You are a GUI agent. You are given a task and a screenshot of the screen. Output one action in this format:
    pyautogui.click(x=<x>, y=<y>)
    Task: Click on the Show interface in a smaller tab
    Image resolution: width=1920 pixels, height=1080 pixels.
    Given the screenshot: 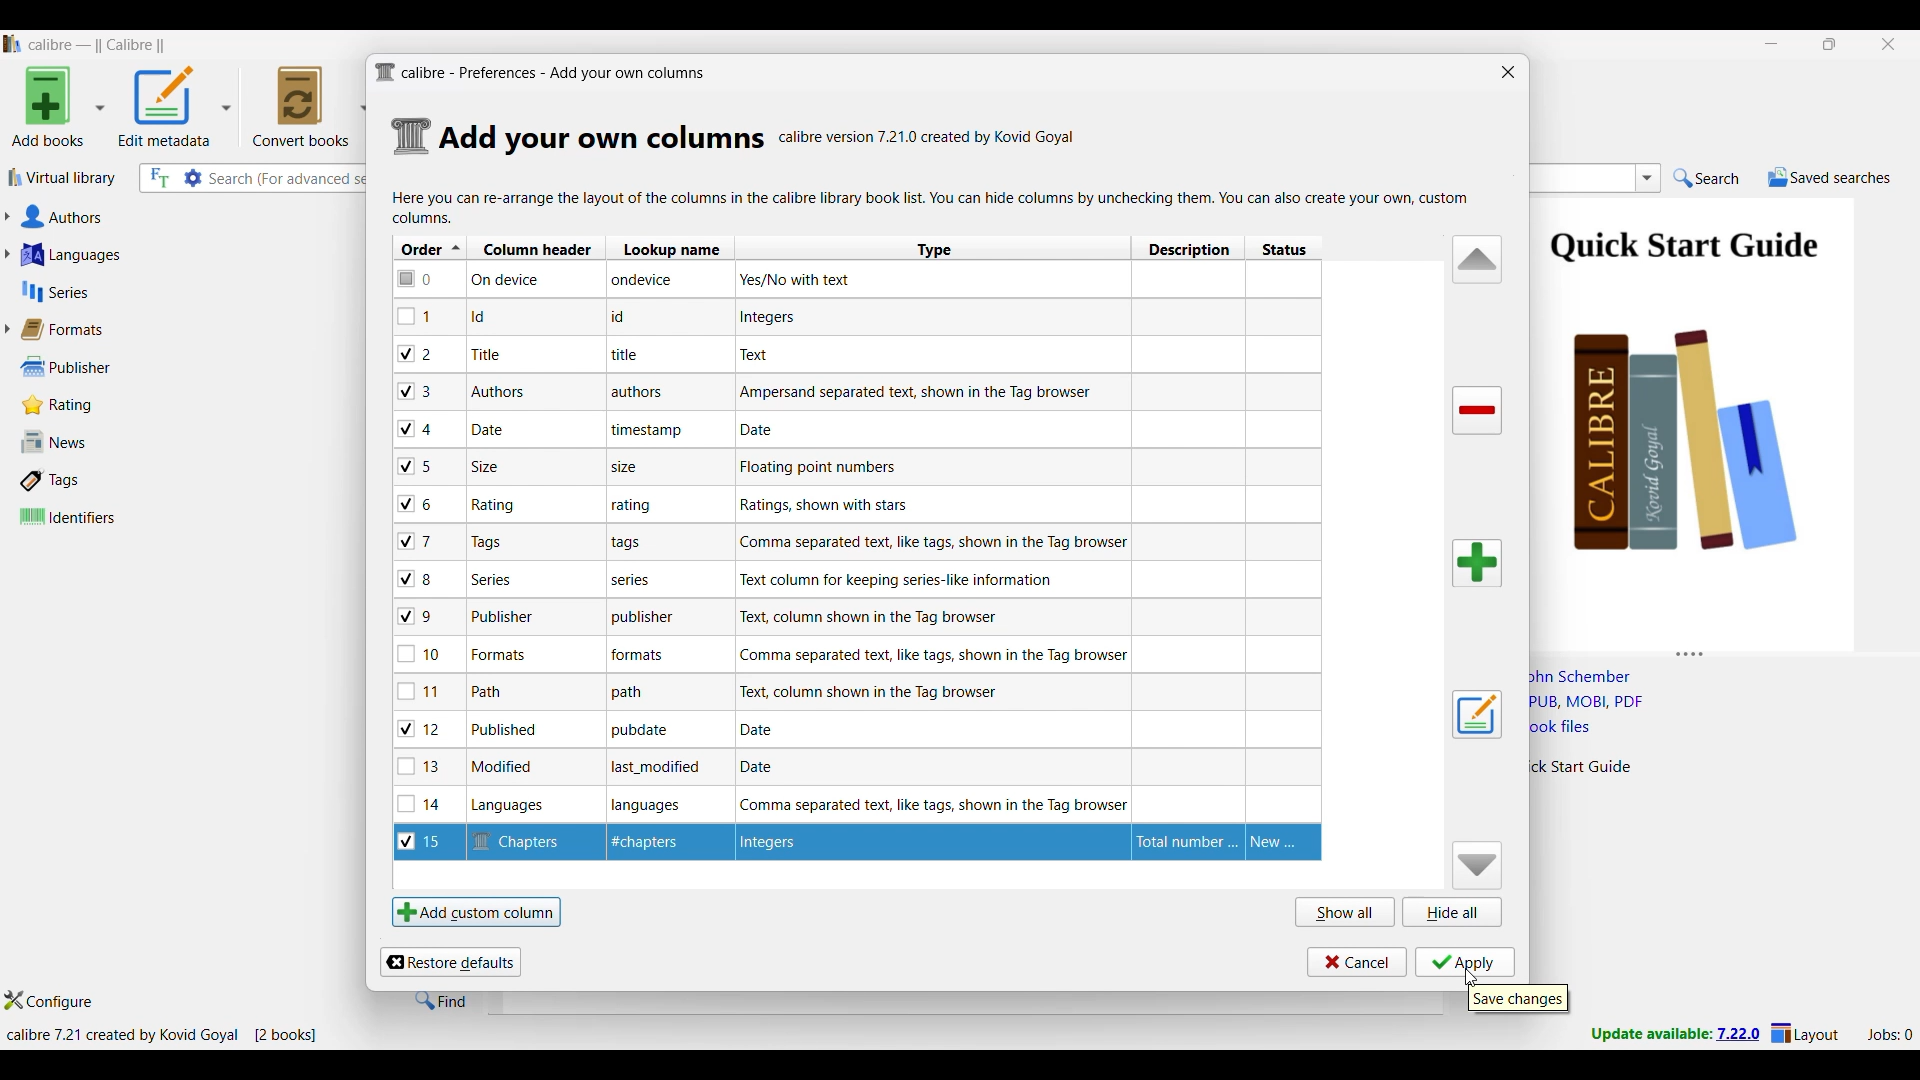 What is the action you would take?
    pyautogui.click(x=1831, y=44)
    